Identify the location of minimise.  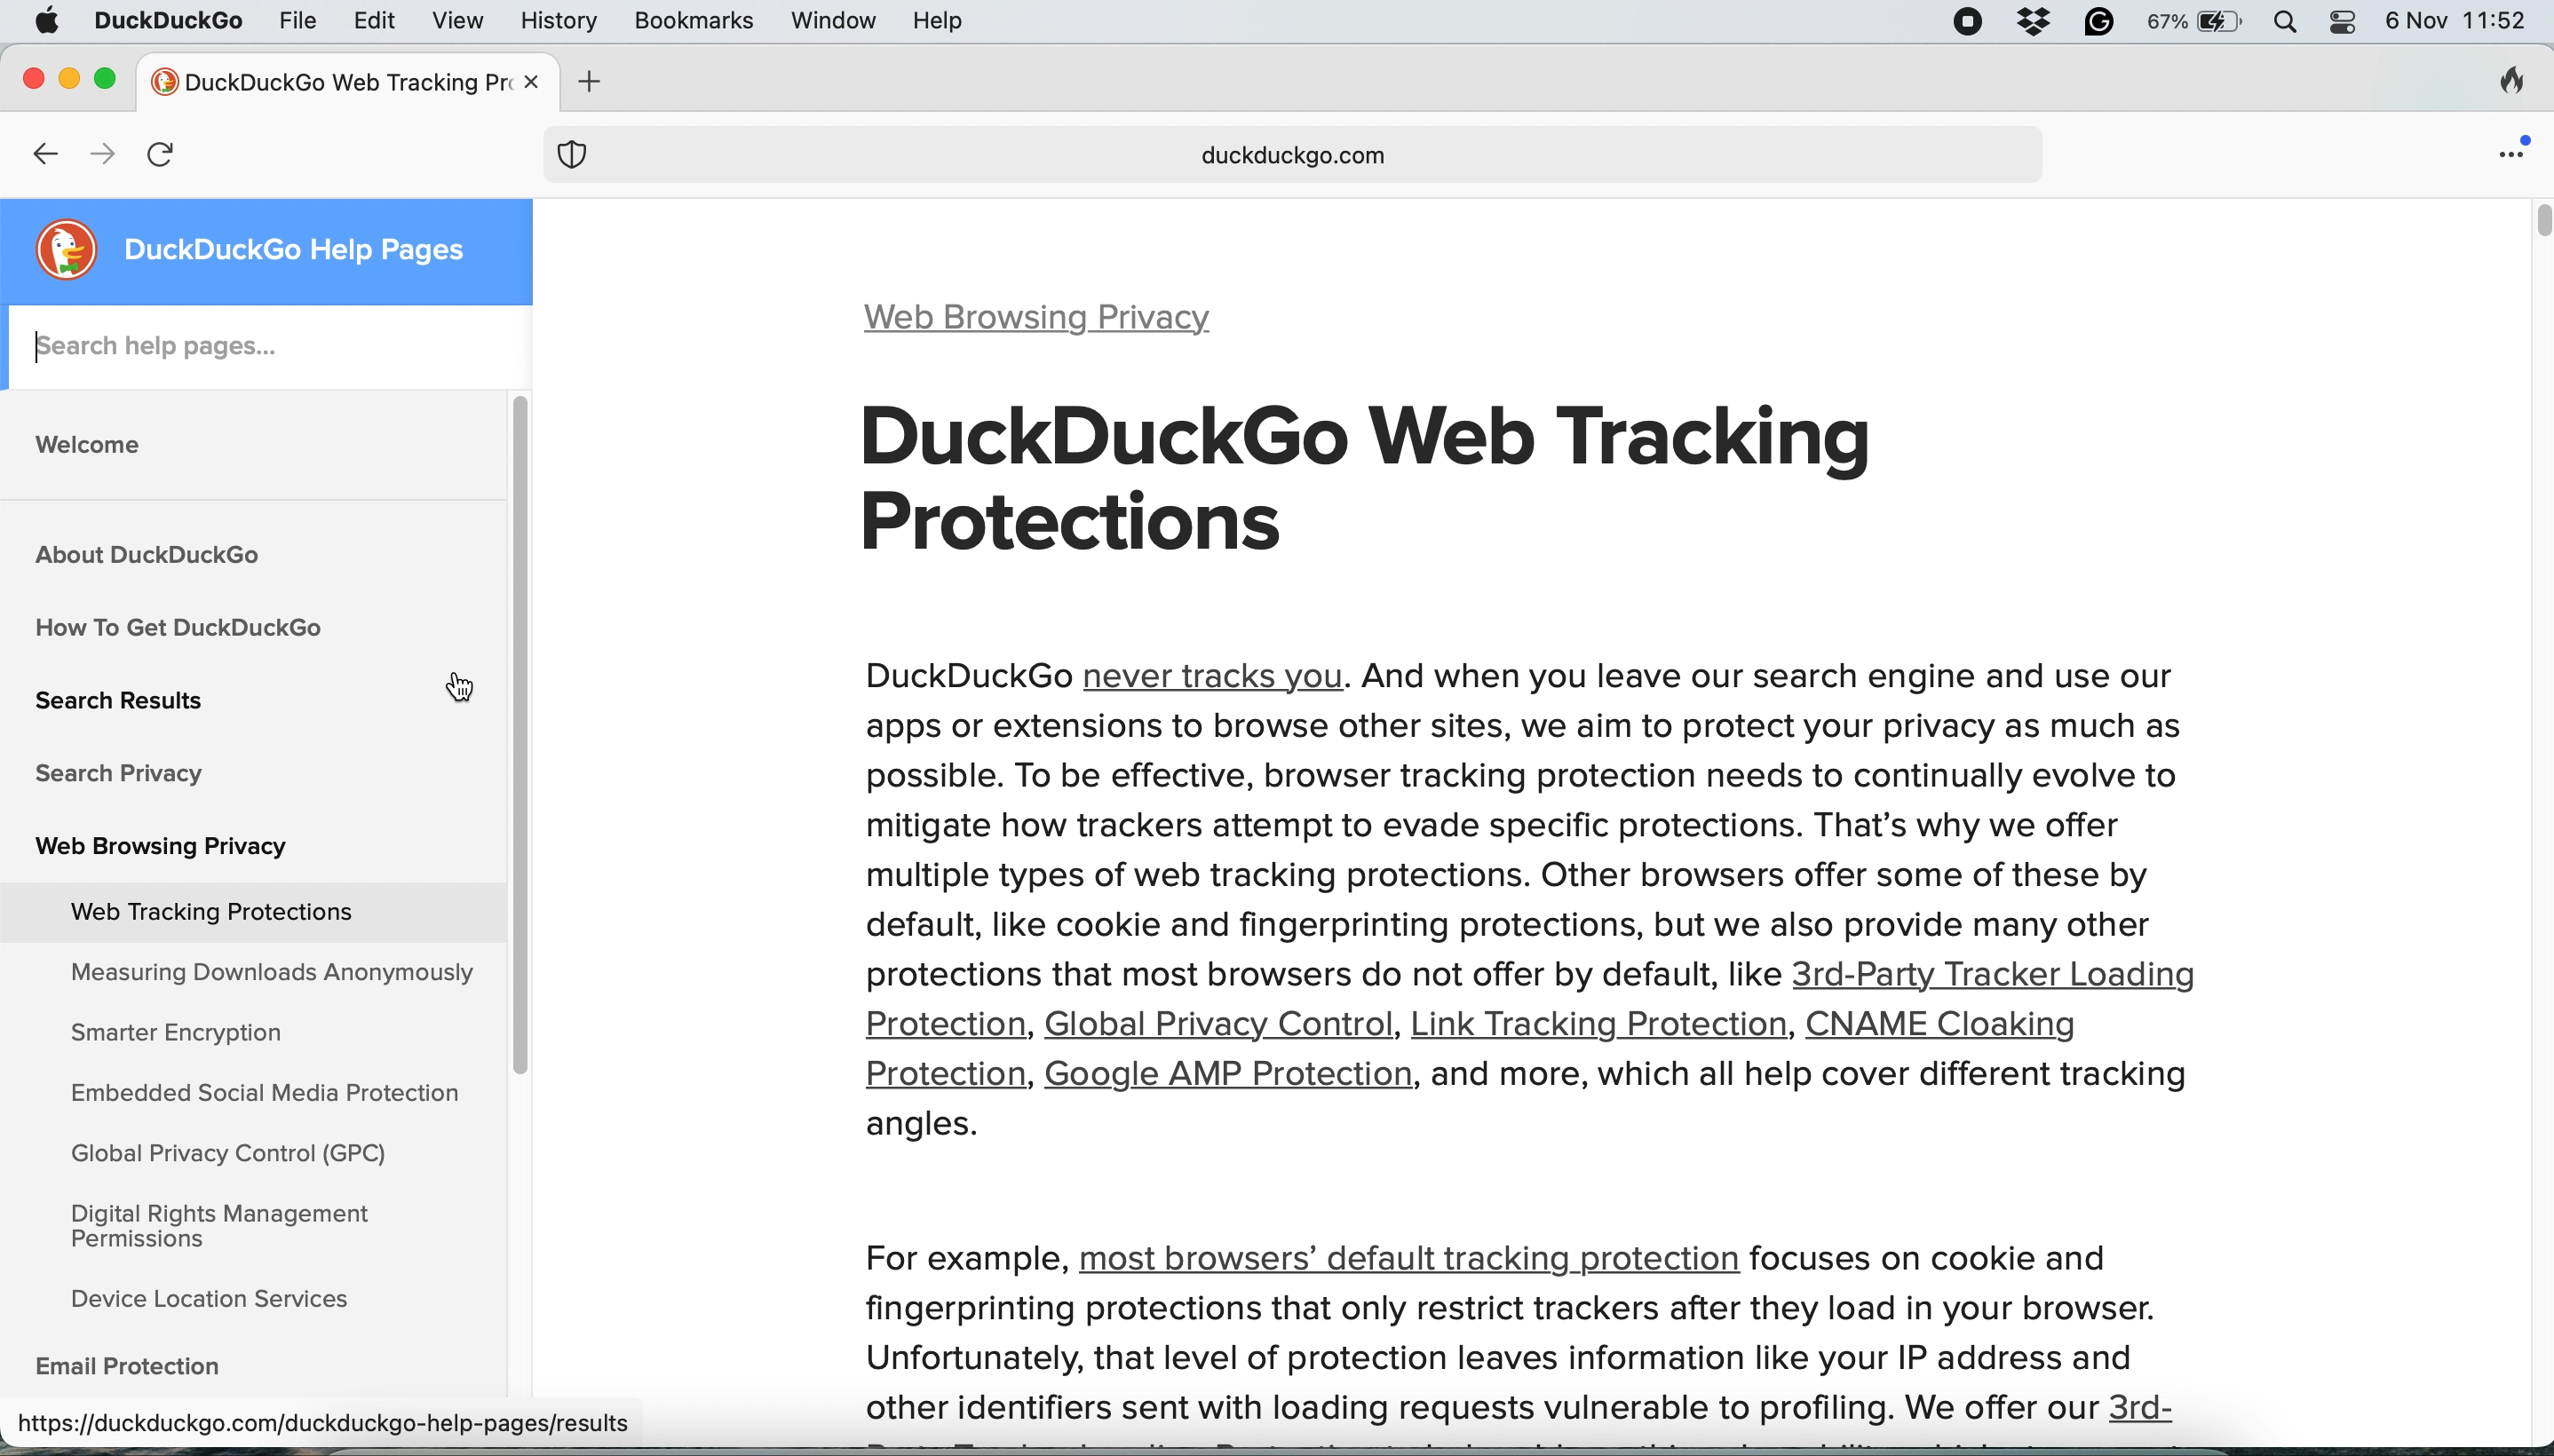
(66, 74).